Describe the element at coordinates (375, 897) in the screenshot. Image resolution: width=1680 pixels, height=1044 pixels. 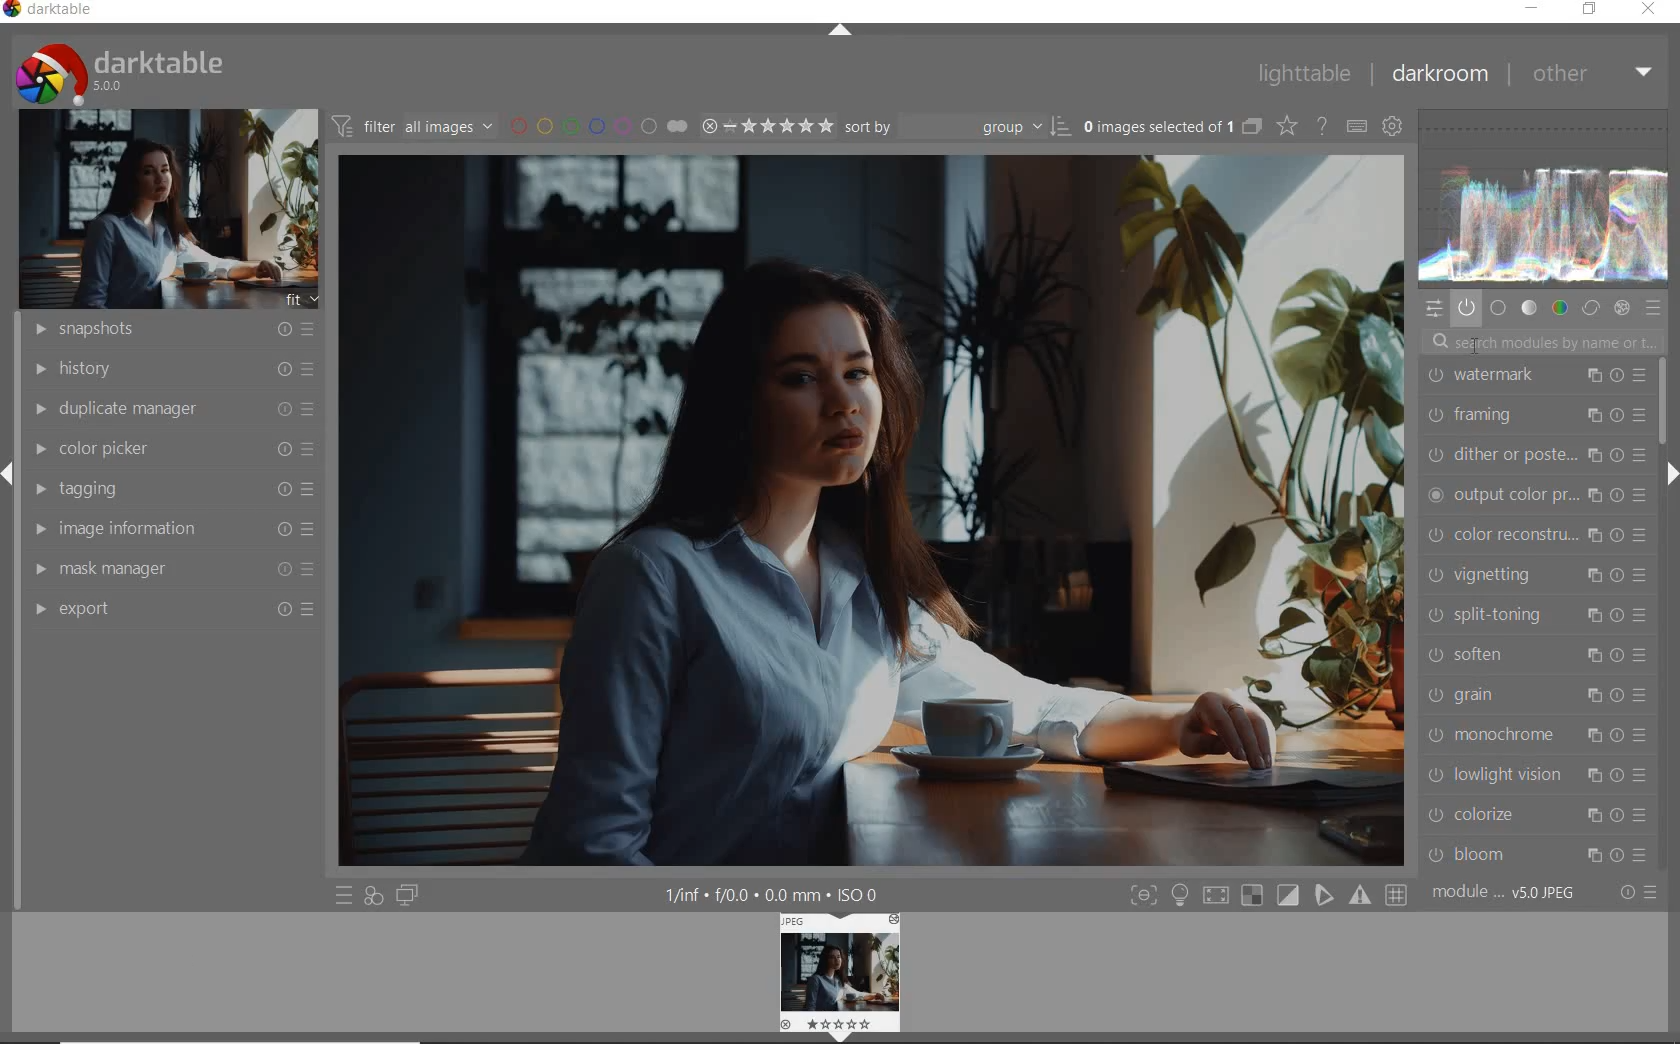
I see `quick access for applying any of your styles` at that location.